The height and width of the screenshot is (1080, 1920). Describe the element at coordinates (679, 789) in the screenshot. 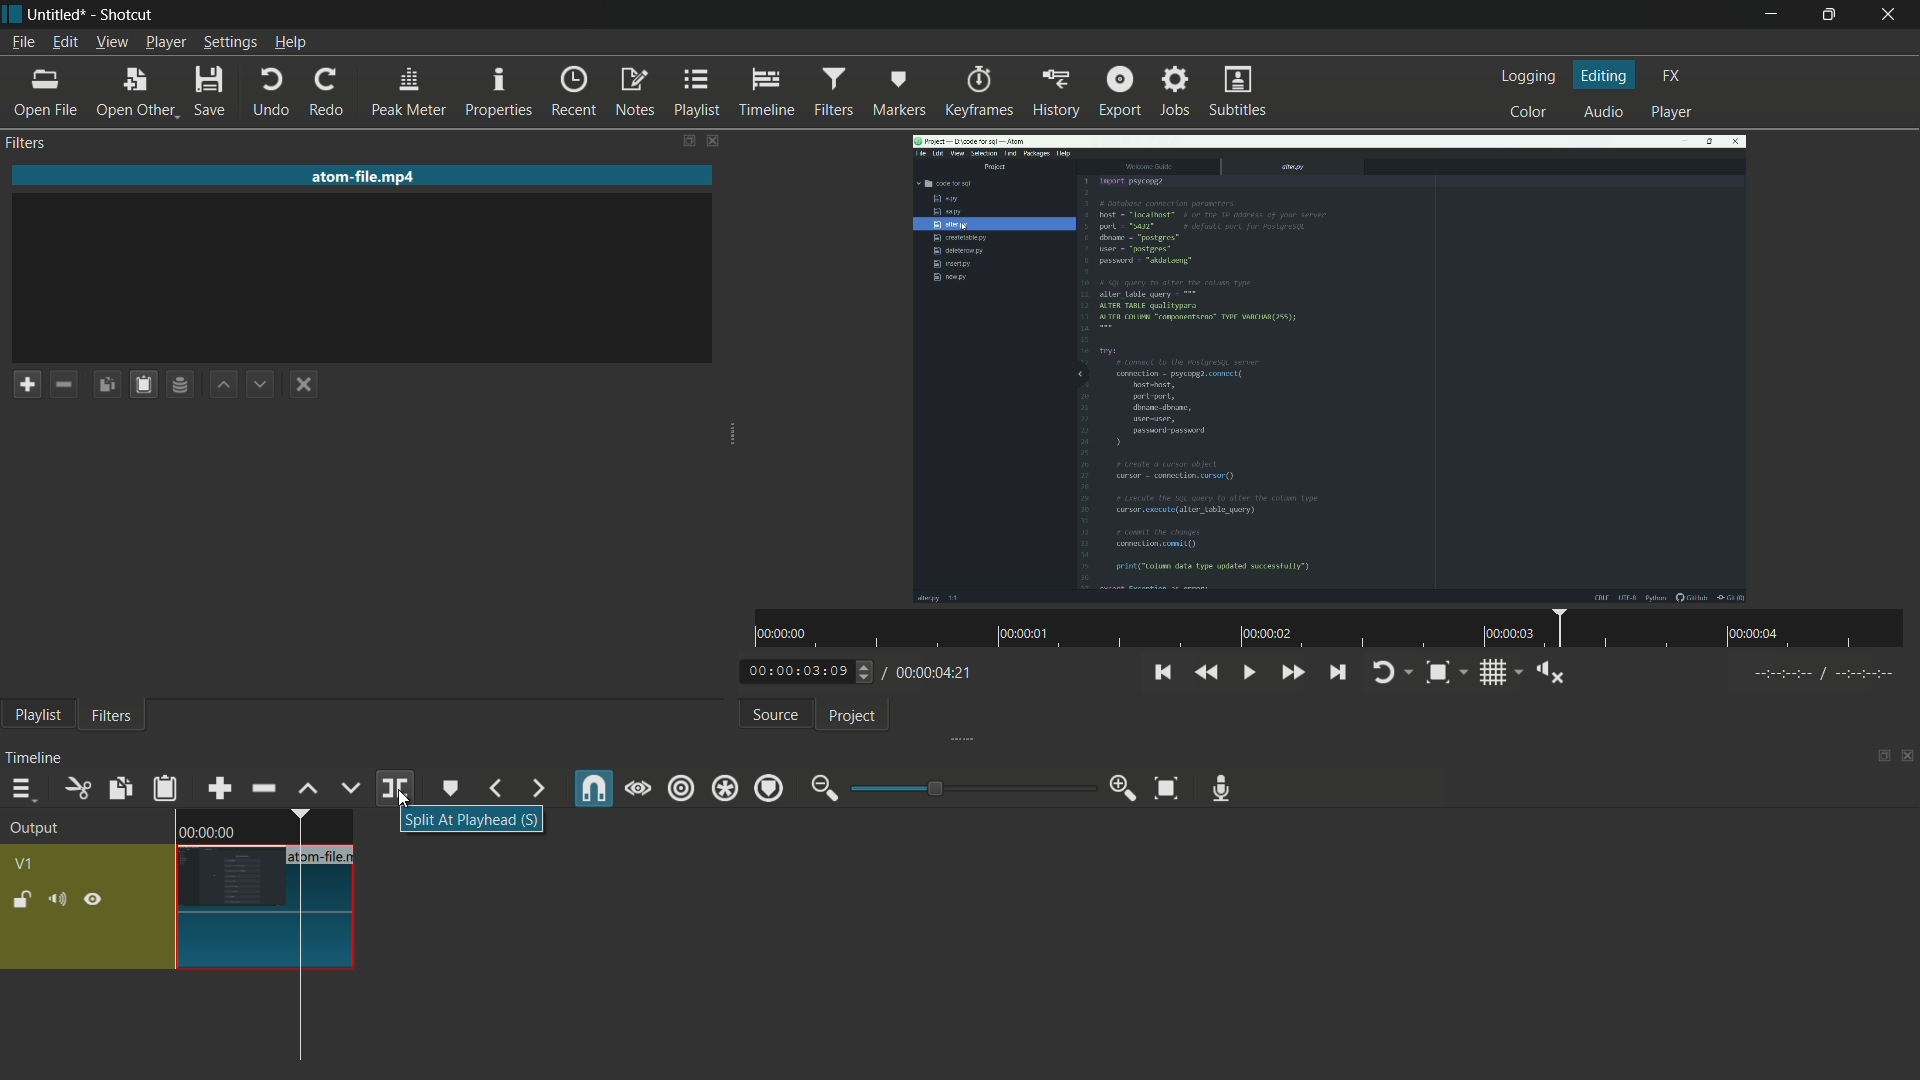

I see `ripple` at that location.